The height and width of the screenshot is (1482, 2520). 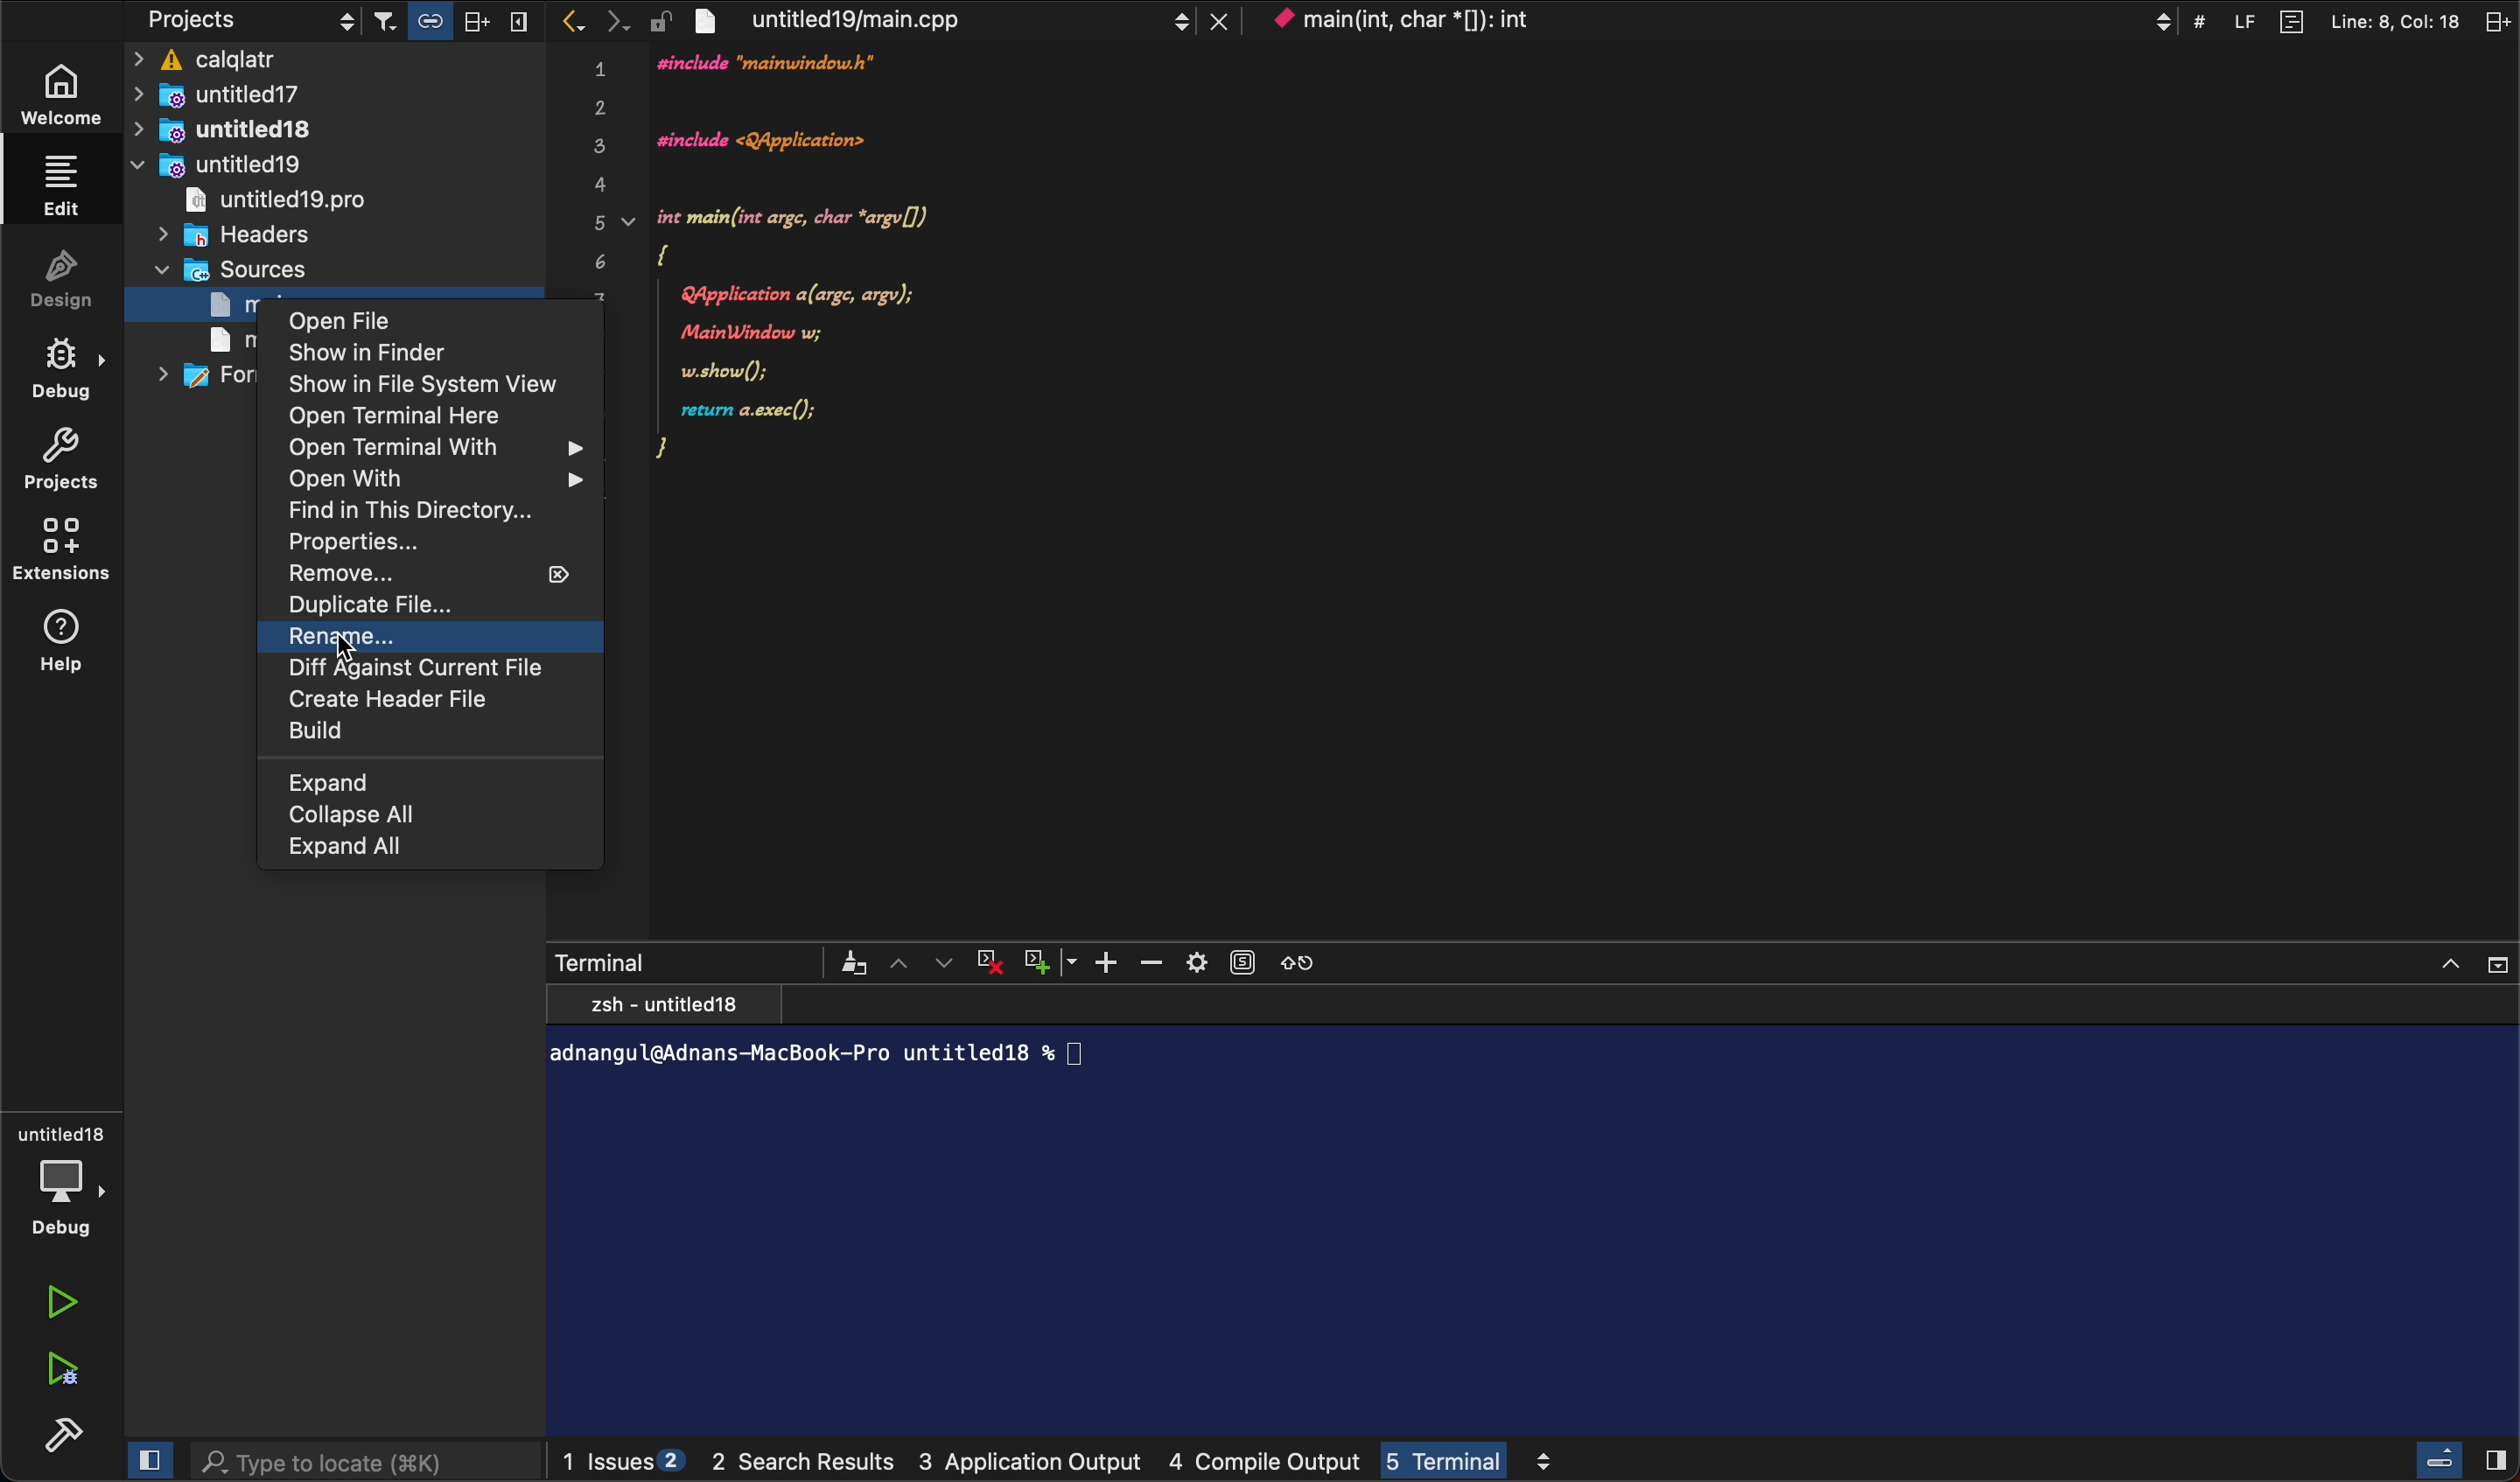 What do you see at coordinates (366, 1462) in the screenshot?
I see `search bar` at bounding box center [366, 1462].